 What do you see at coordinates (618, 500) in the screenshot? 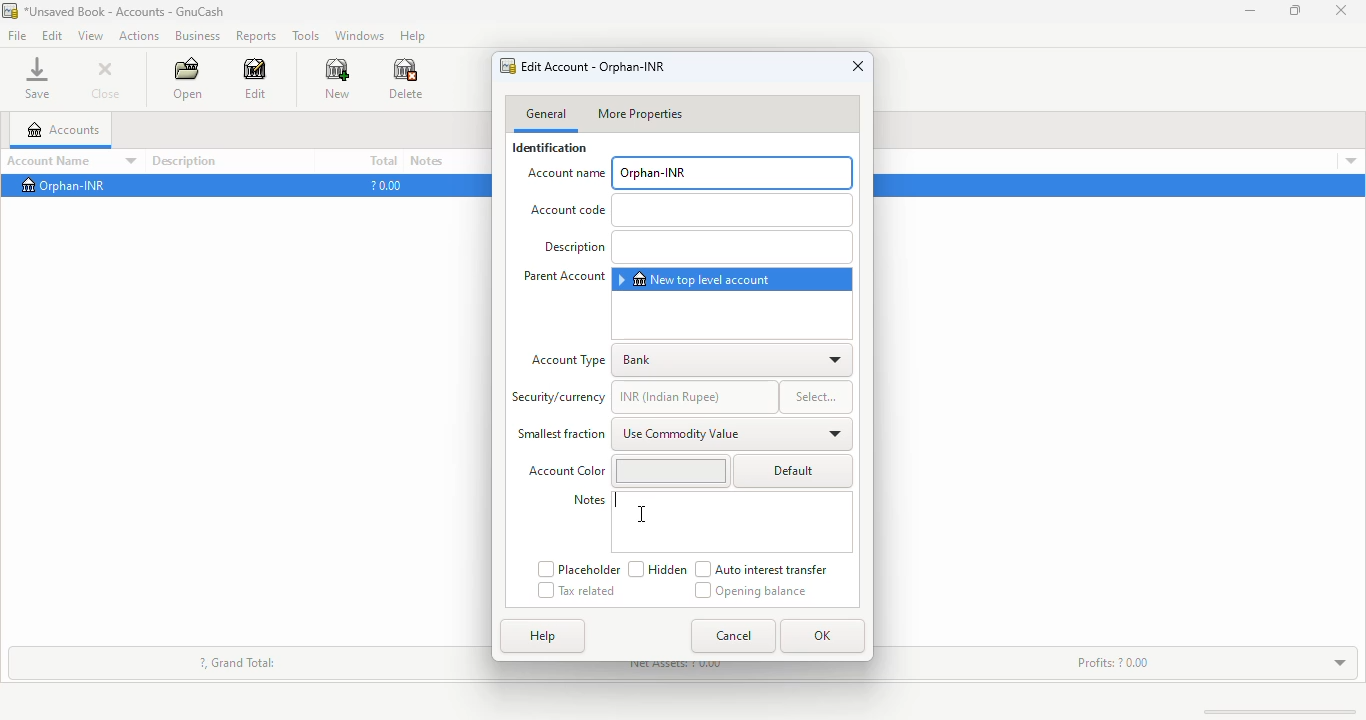
I see `typing` at bounding box center [618, 500].